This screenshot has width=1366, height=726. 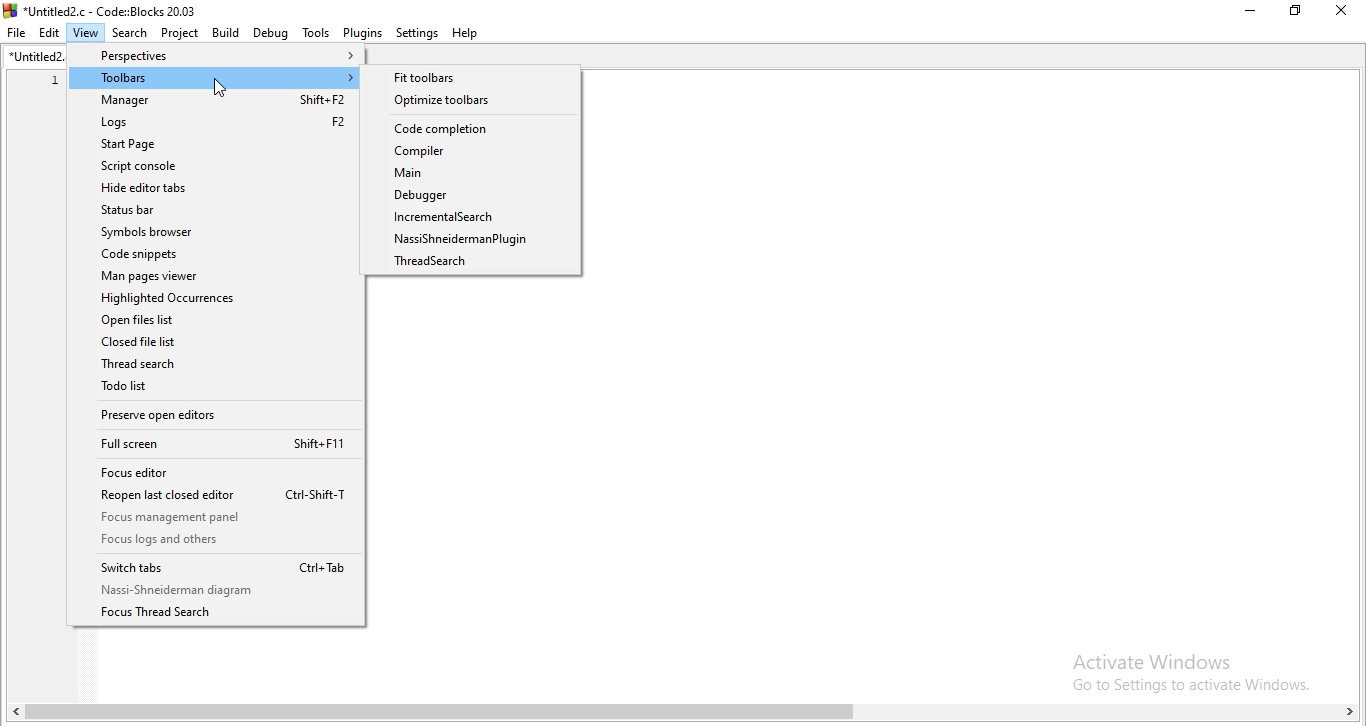 What do you see at coordinates (210, 343) in the screenshot?
I see `Closed file list` at bounding box center [210, 343].